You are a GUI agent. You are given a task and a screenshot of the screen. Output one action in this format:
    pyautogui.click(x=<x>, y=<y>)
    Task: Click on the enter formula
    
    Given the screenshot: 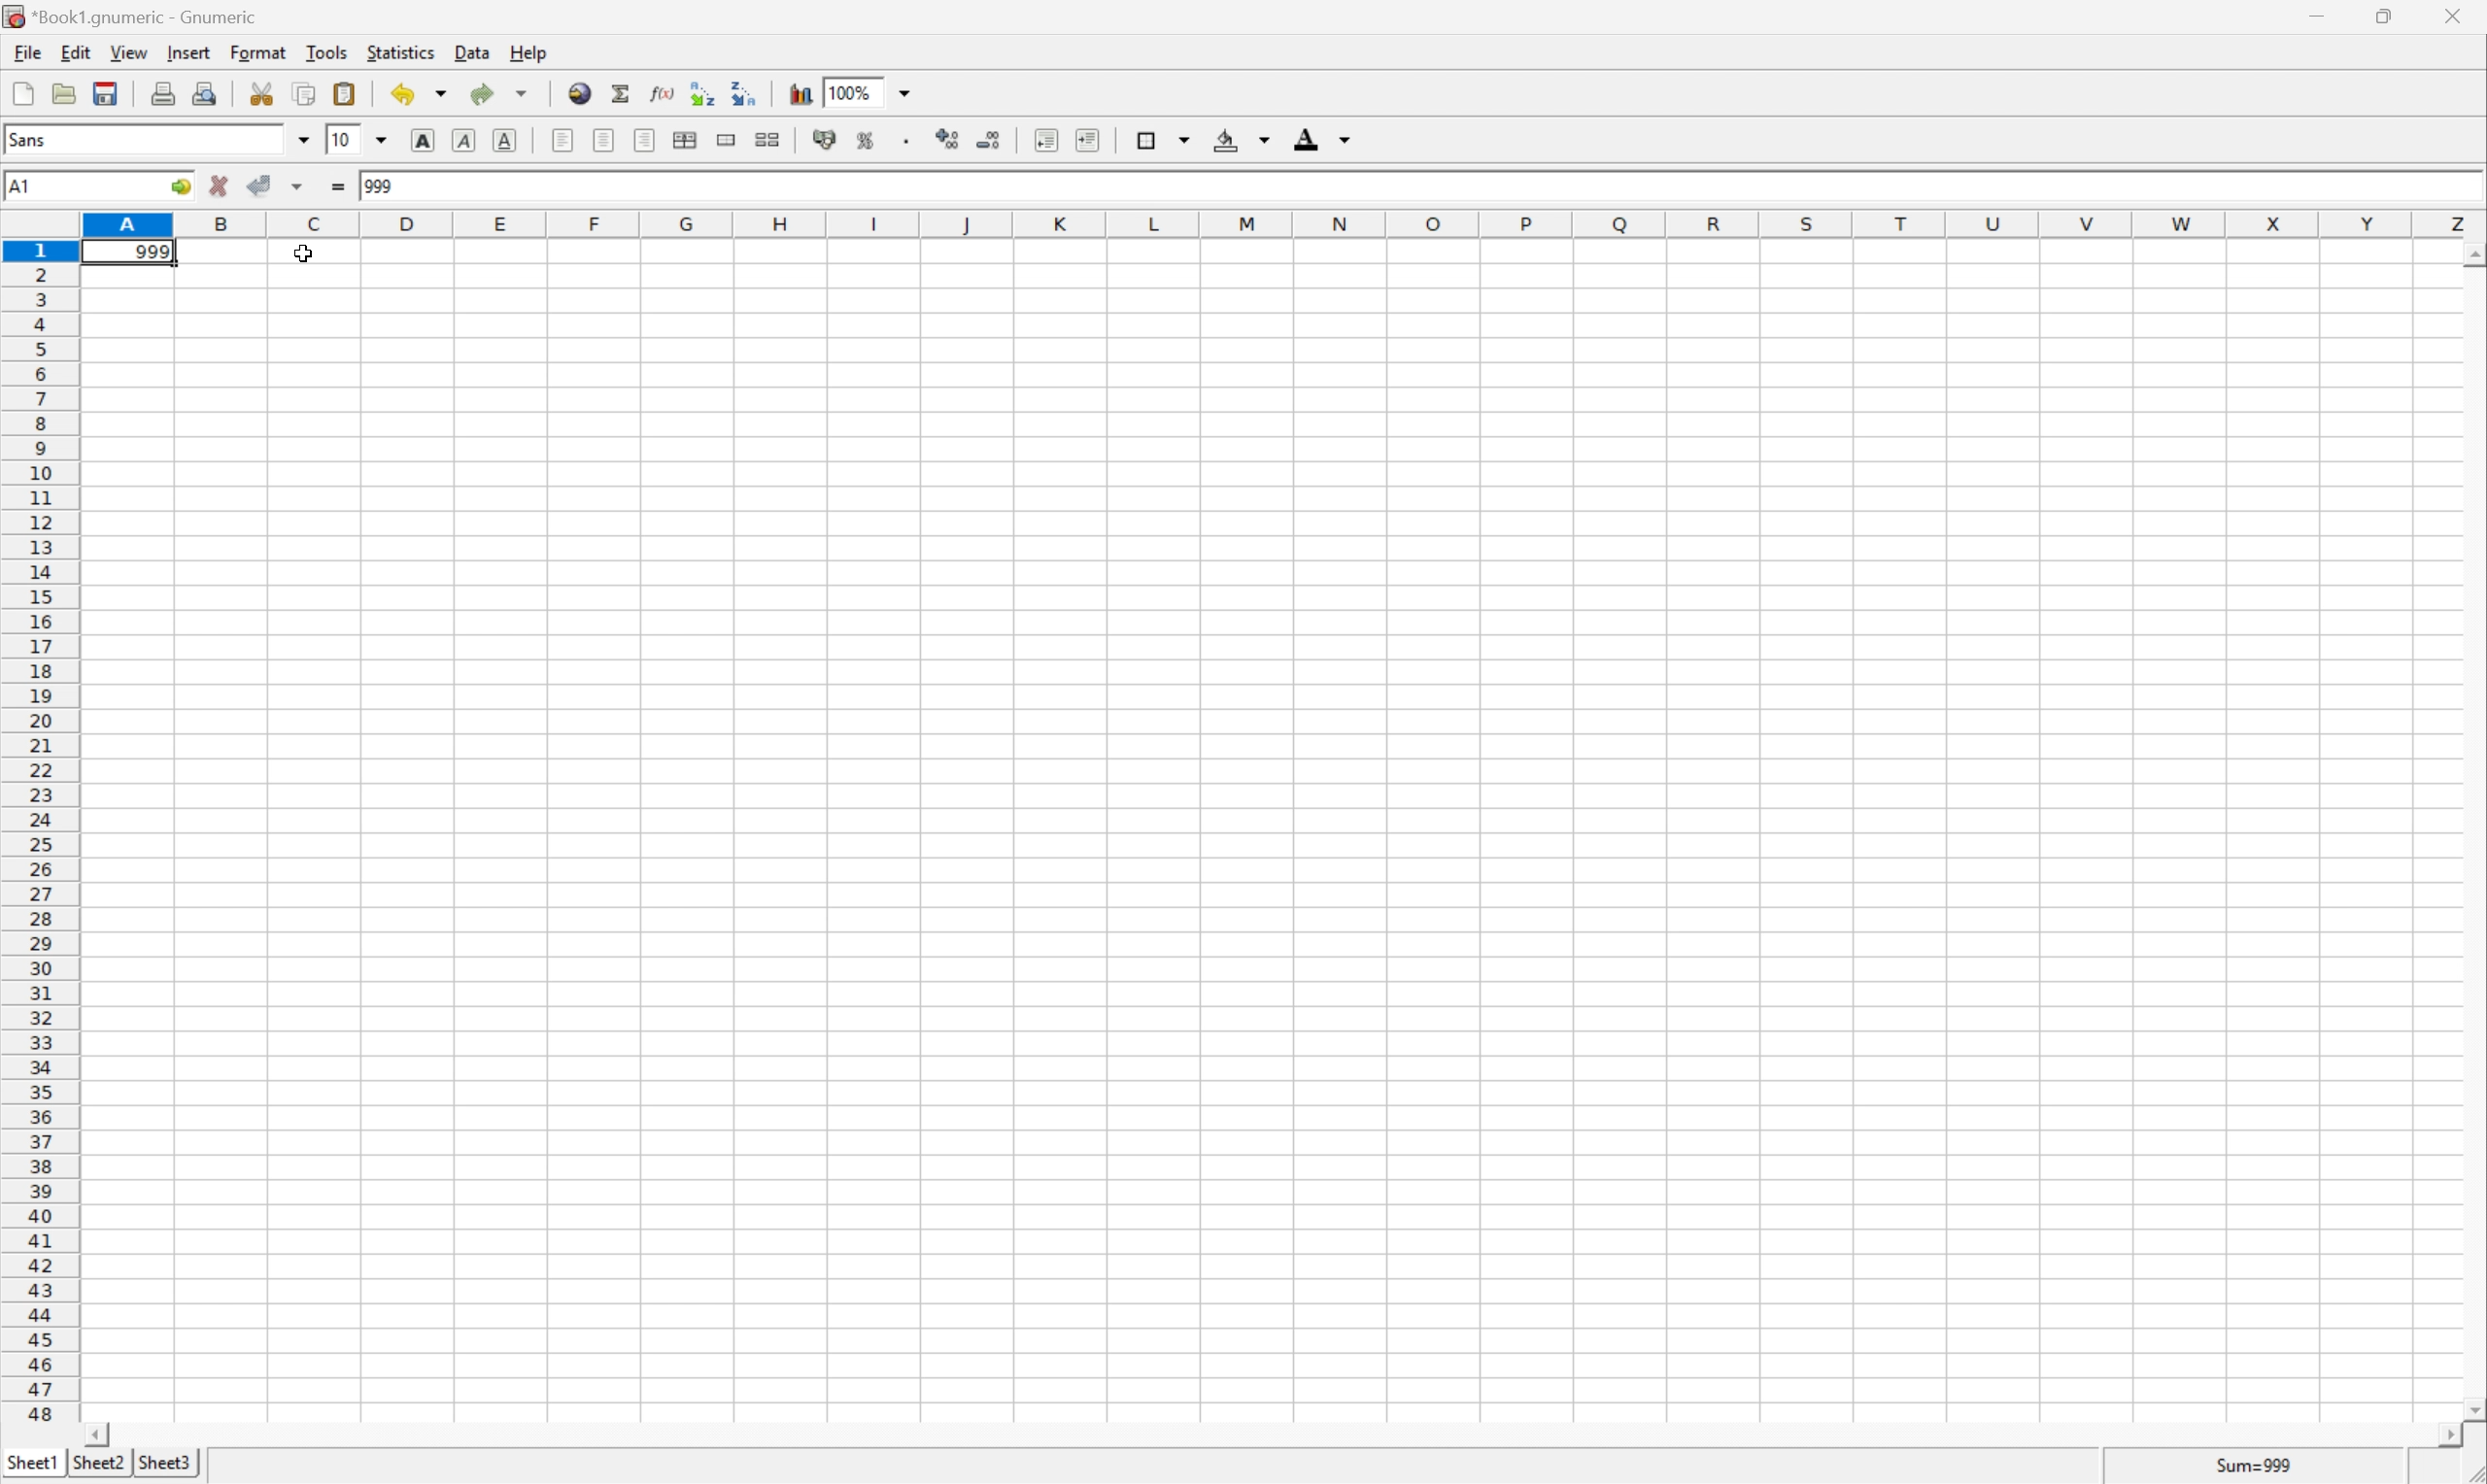 What is the action you would take?
    pyautogui.click(x=336, y=187)
    